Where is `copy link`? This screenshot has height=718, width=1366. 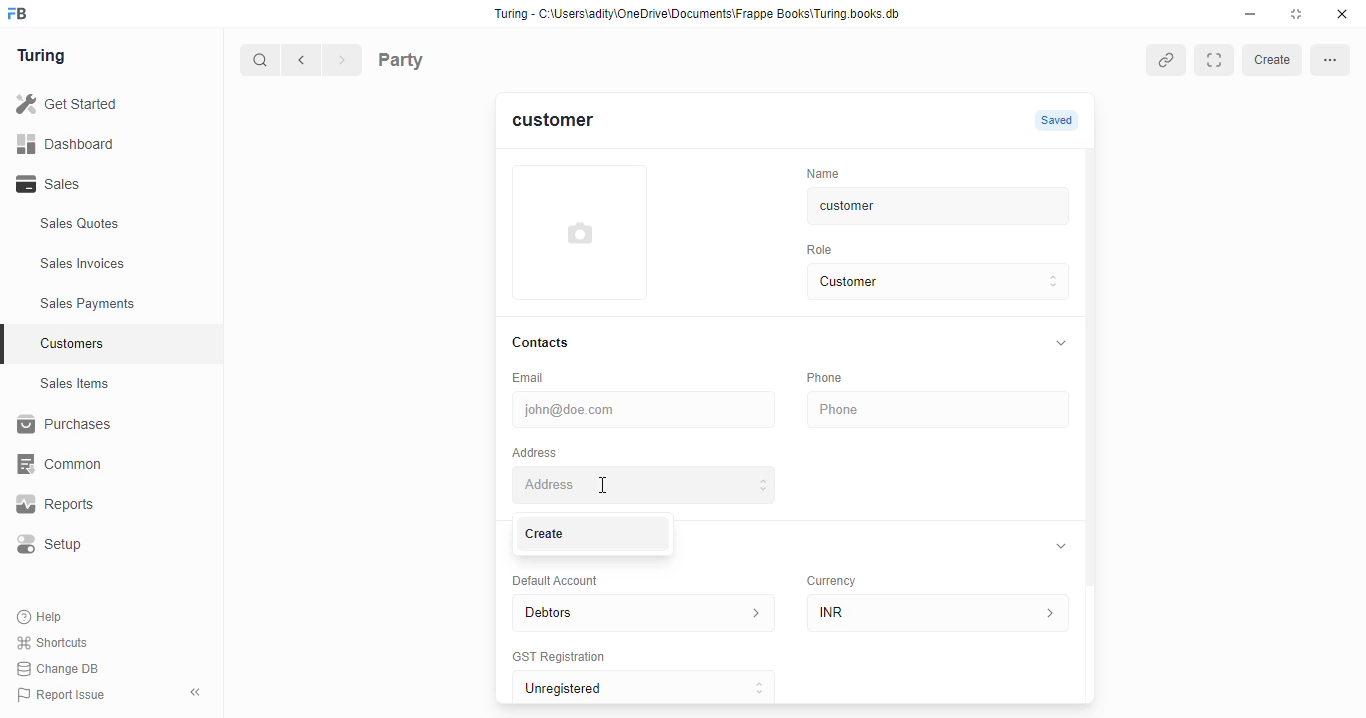 copy link is located at coordinates (1166, 59).